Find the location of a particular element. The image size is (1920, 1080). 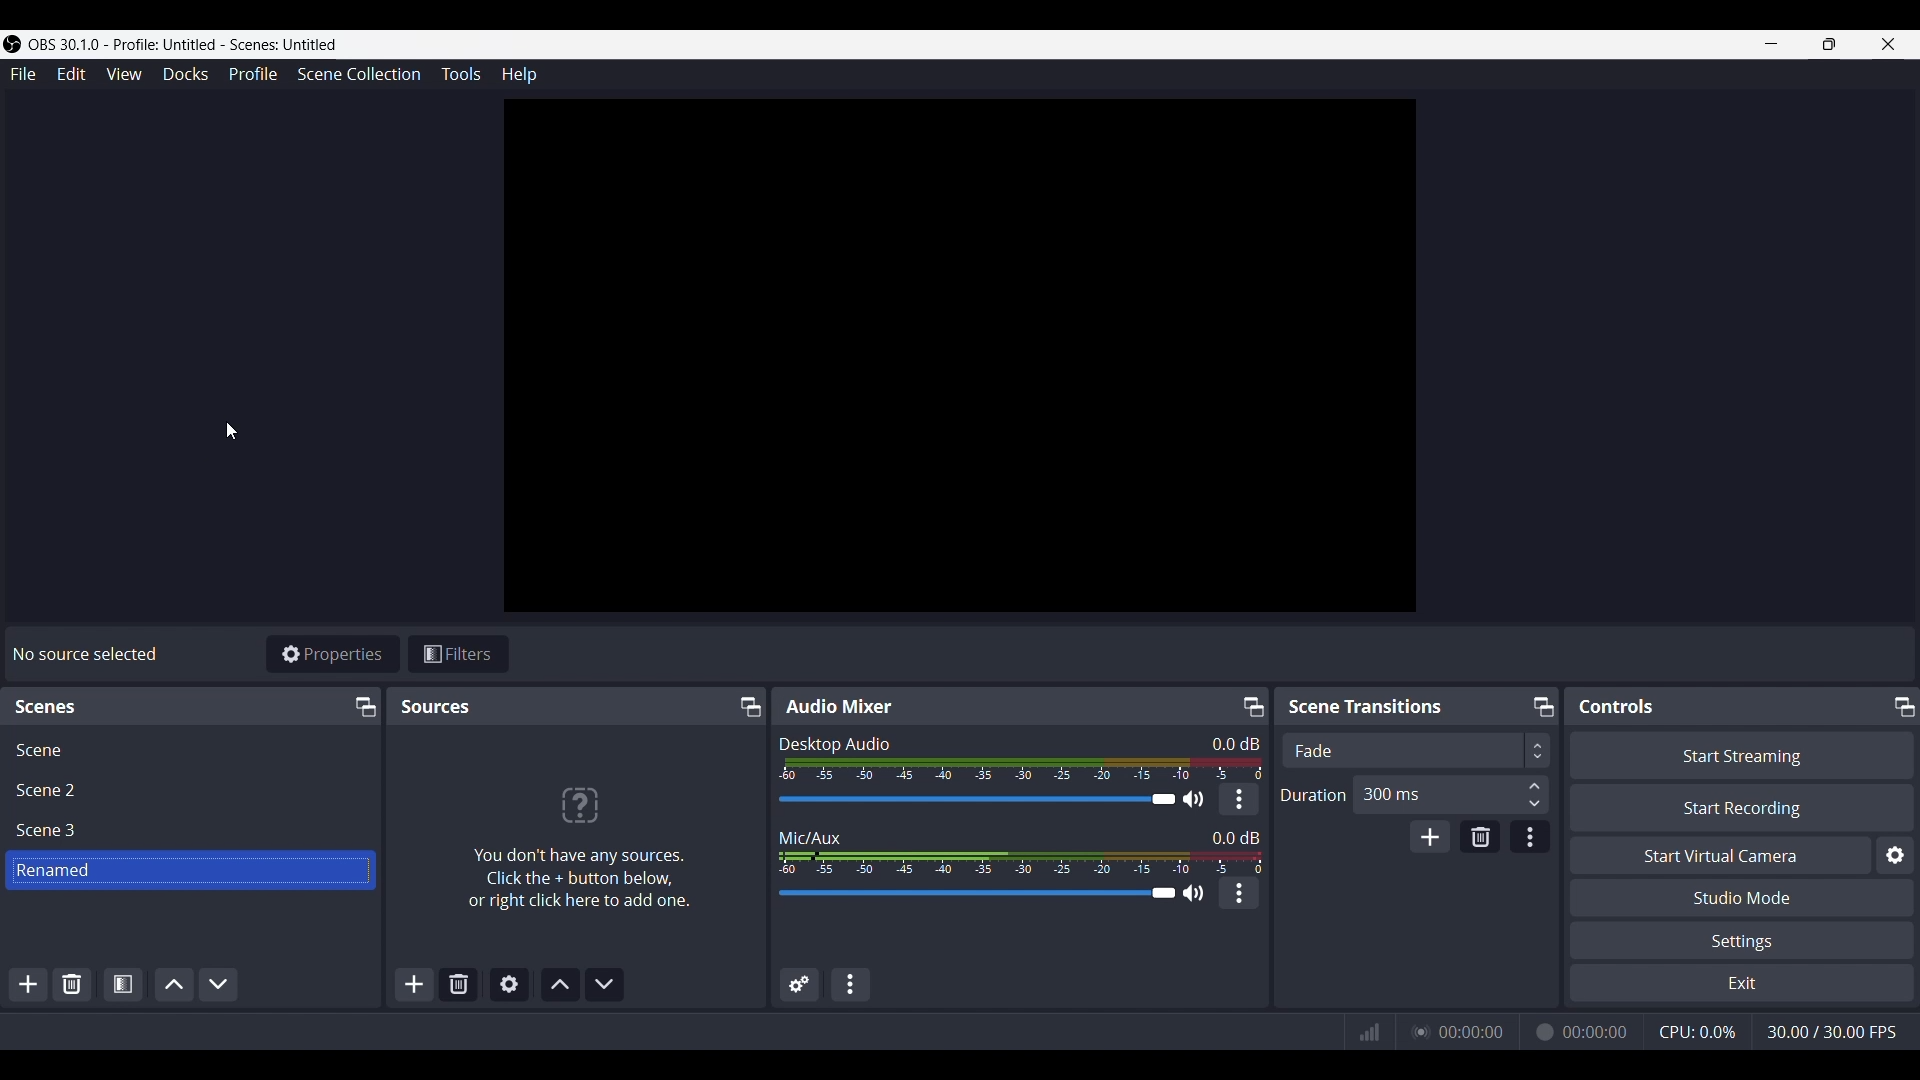

Move source(s) up is located at coordinates (560, 984).